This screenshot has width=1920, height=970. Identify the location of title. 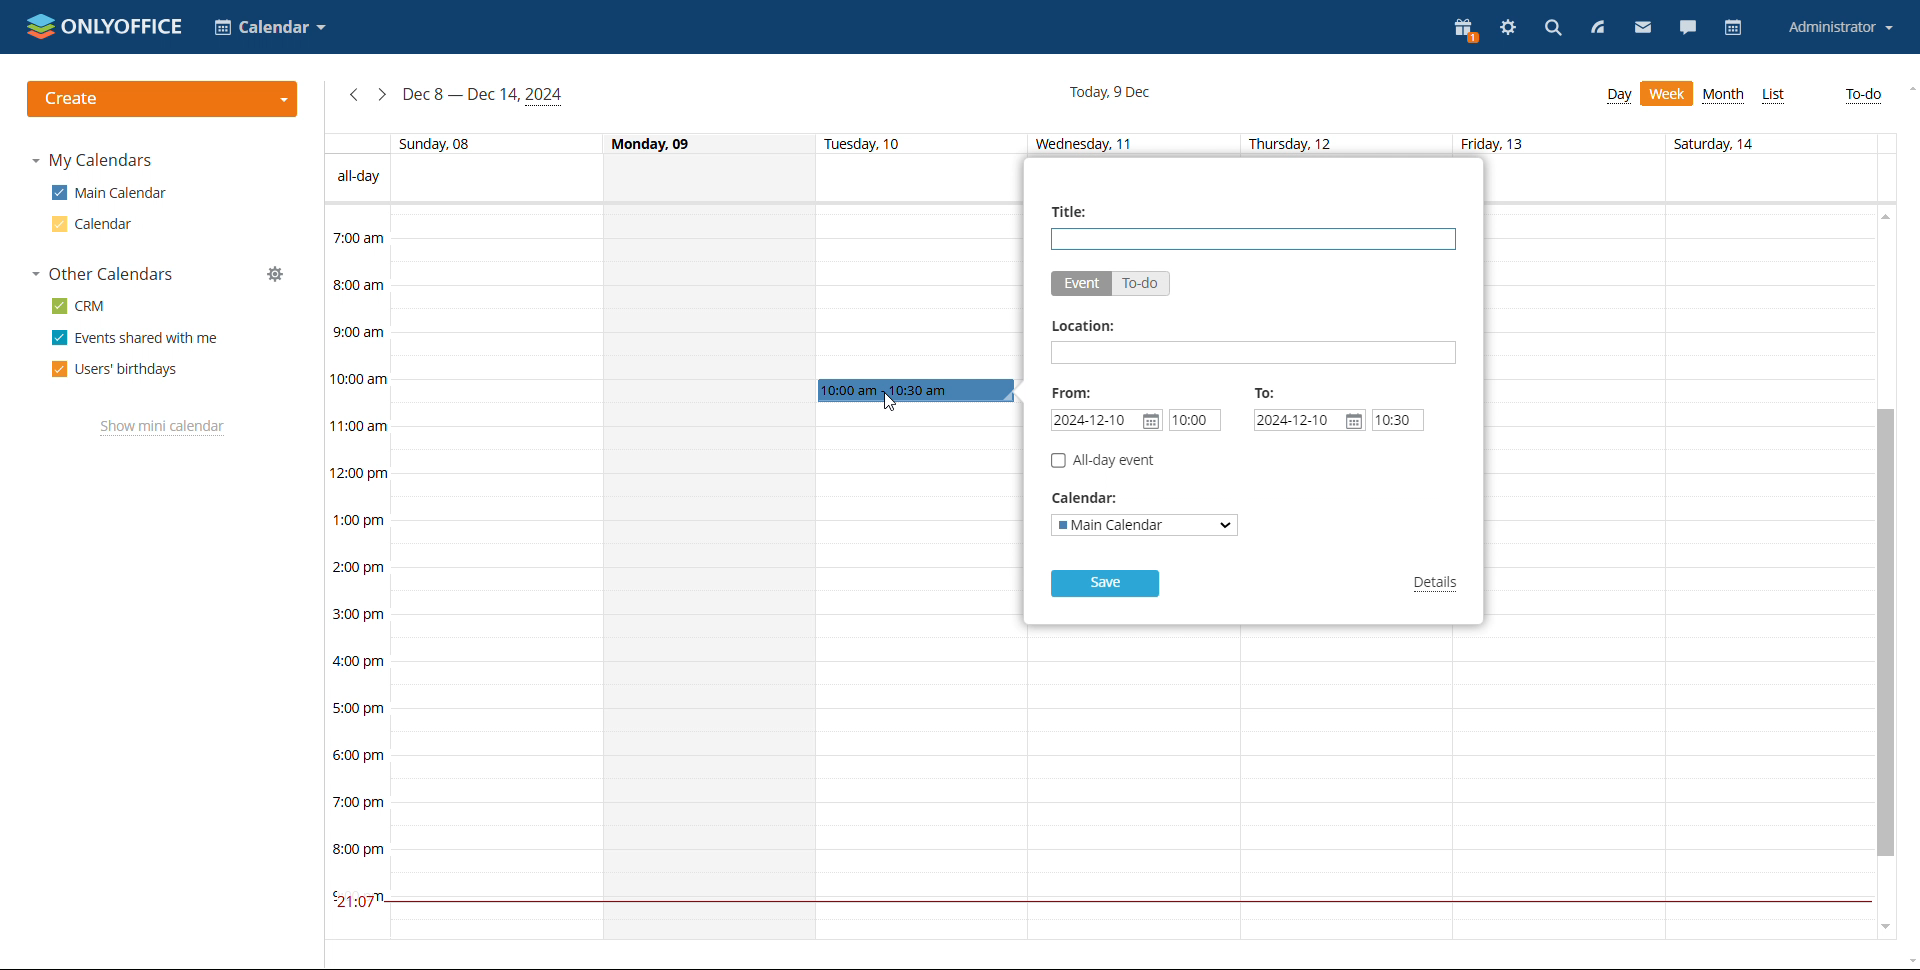
(1254, 239).